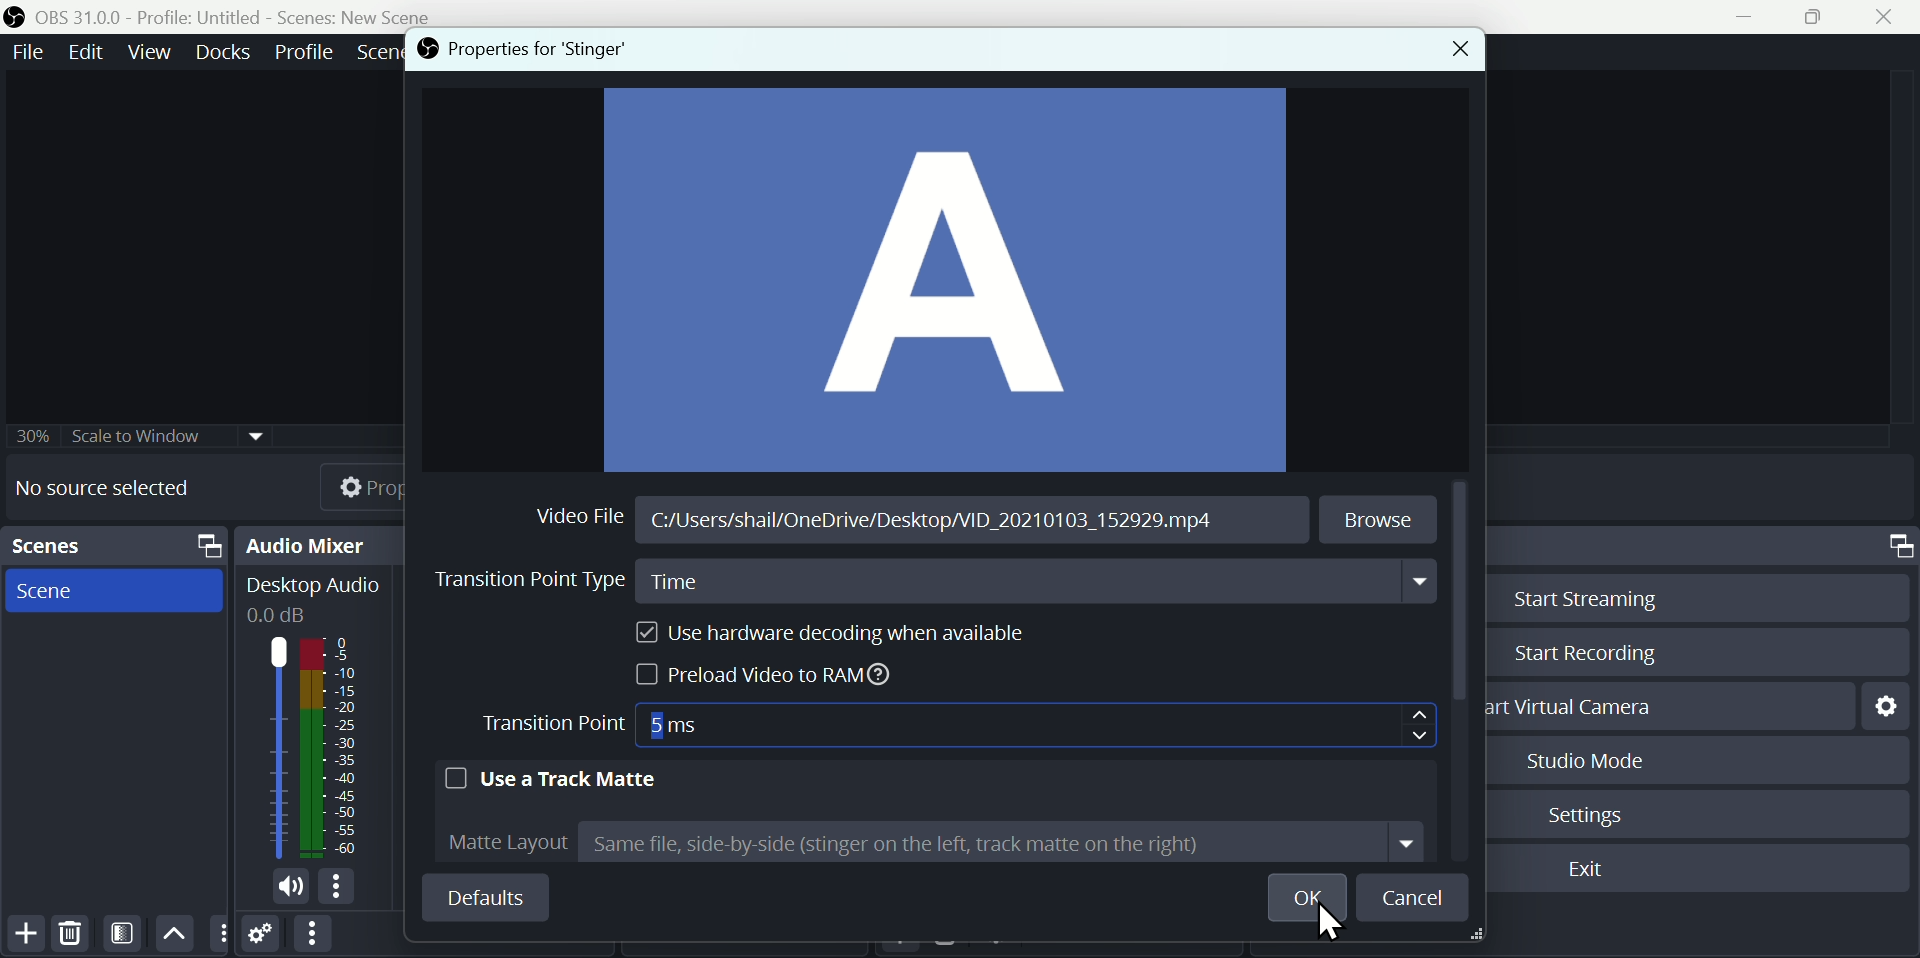 The width and height of the screenshot is (1920, 958). Describe the element at coordinates (119, 546) in the screenshot. I see `Scenes` at that location.